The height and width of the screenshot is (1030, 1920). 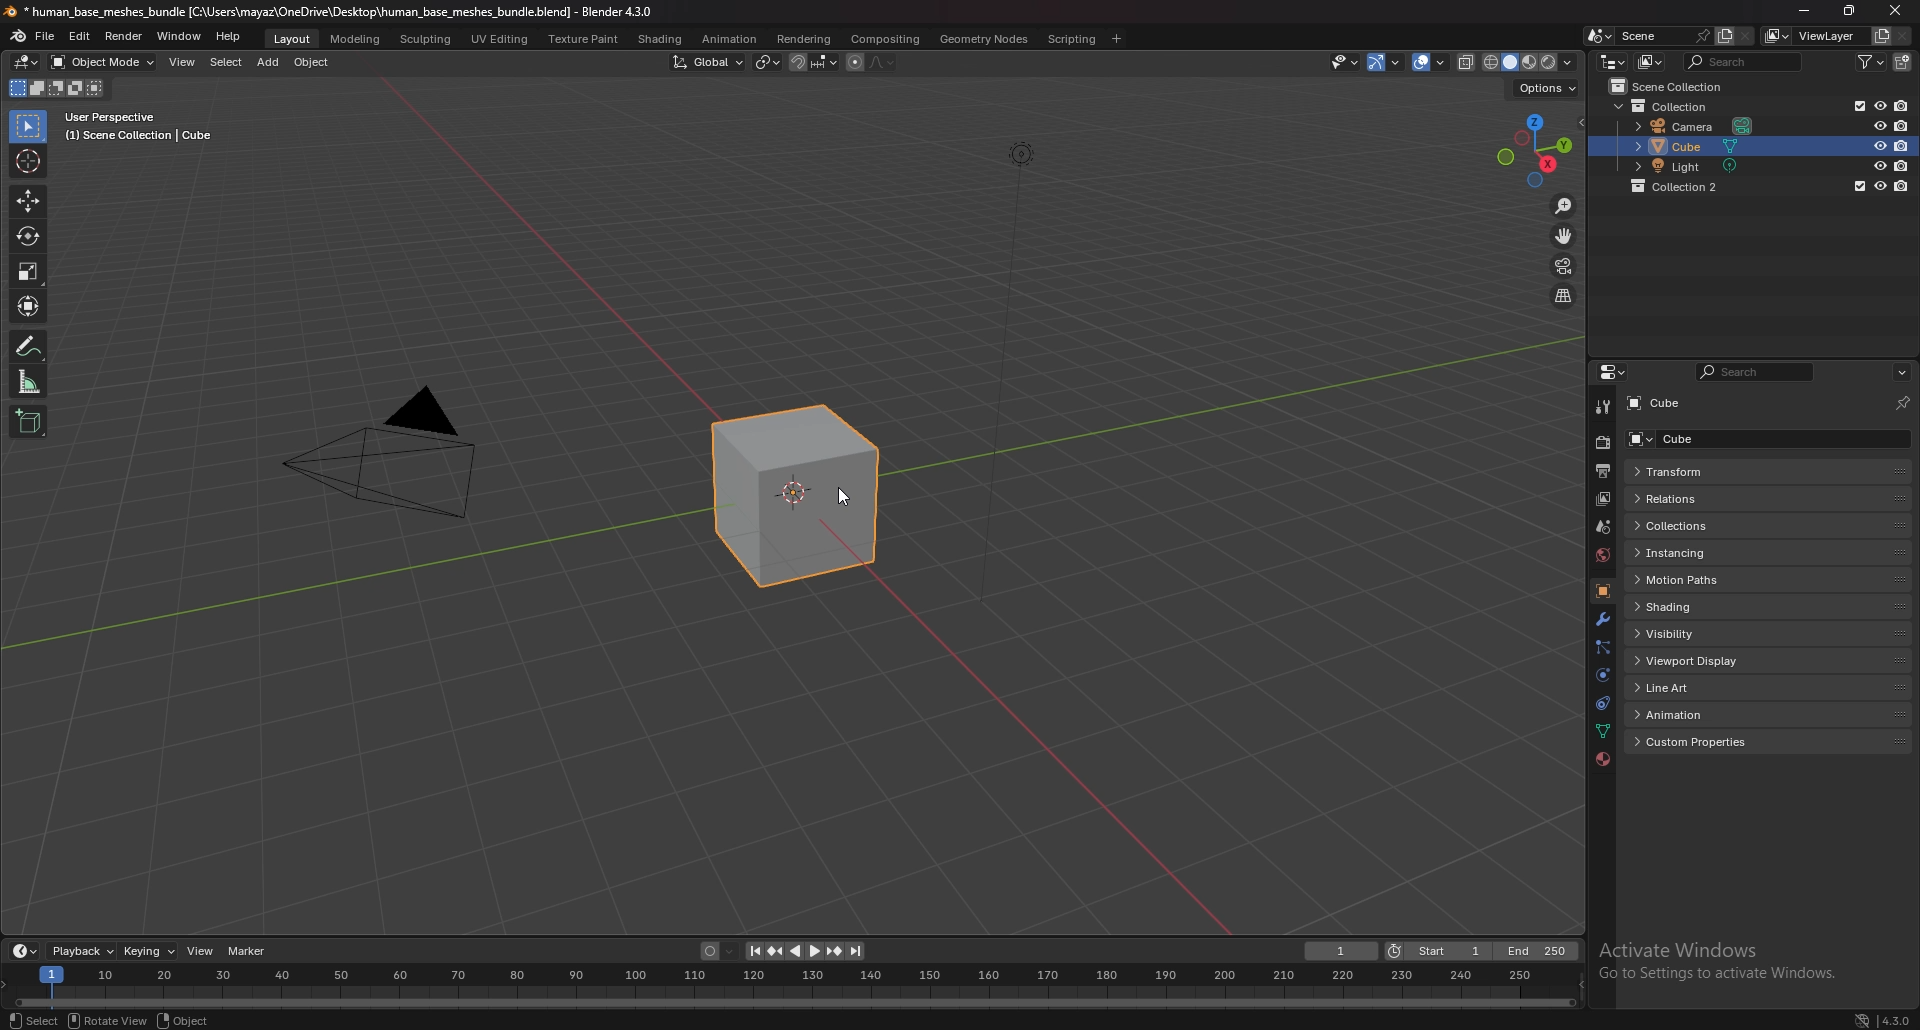 I want to click on material, so click(x=1603, y=758).